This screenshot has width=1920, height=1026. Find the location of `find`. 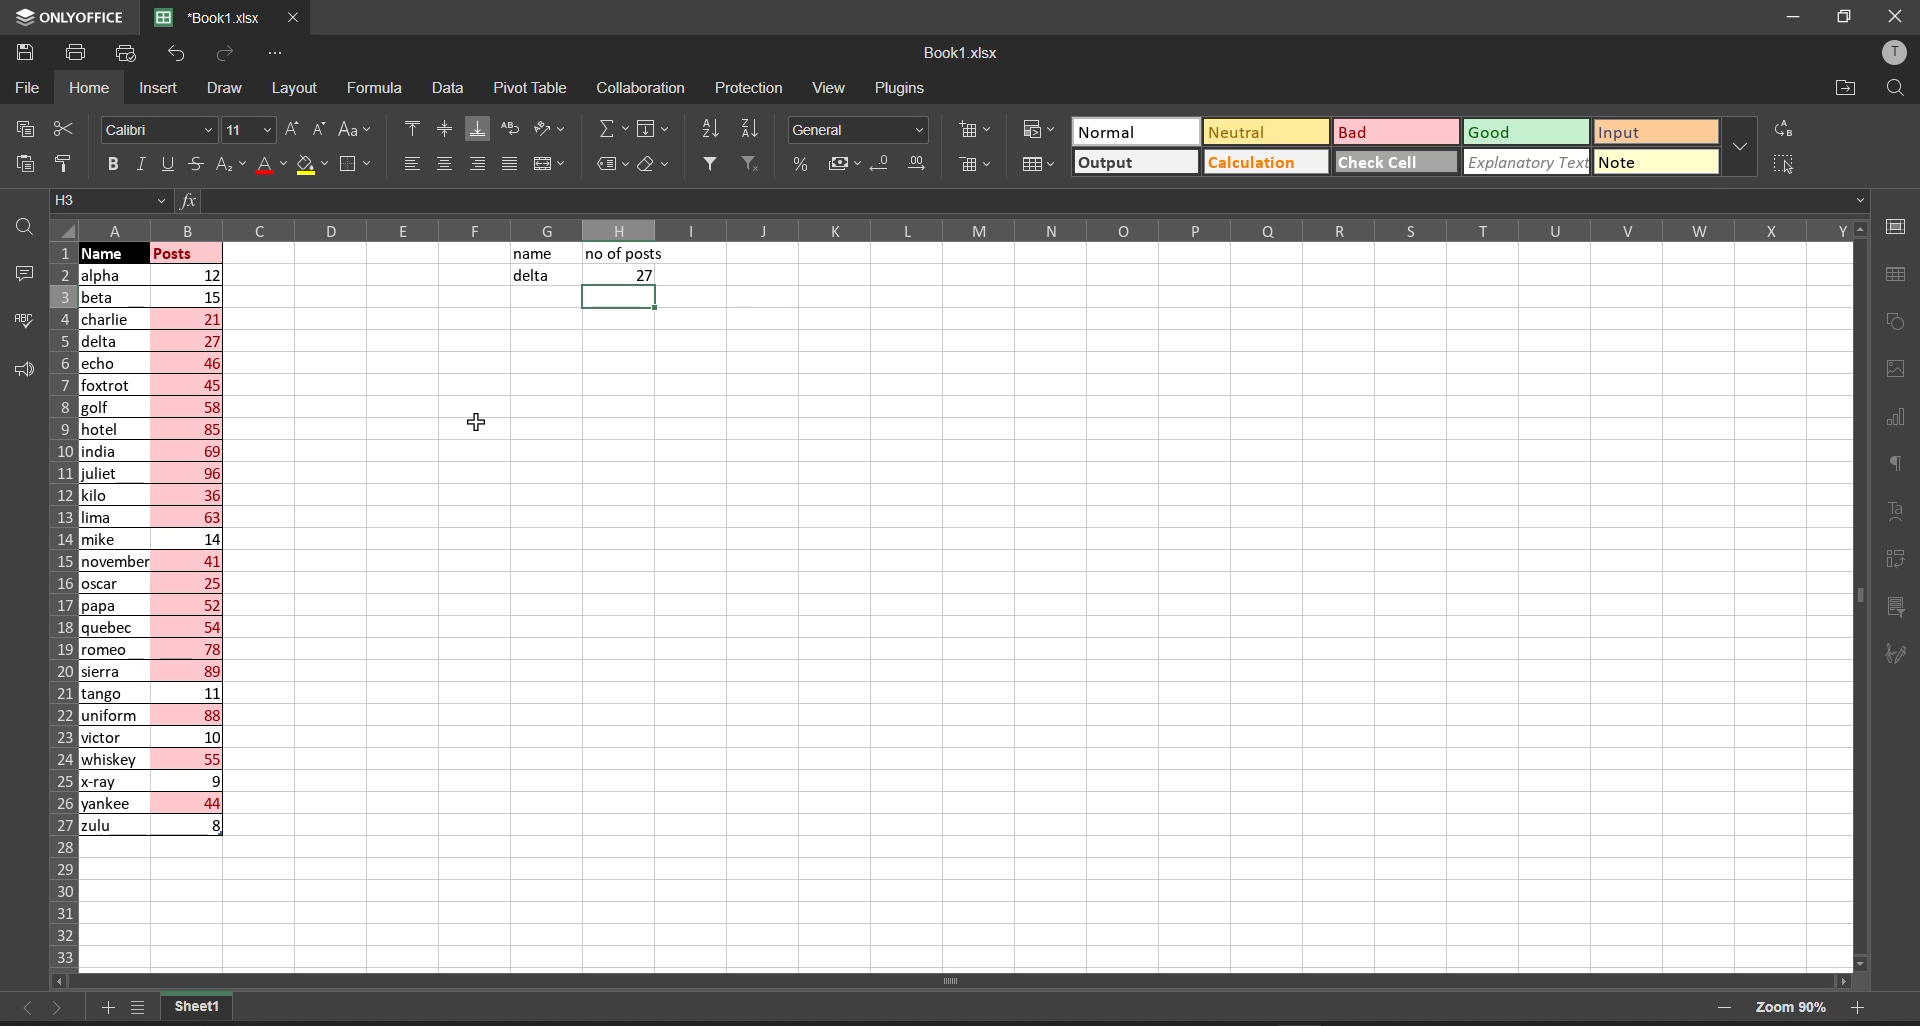

find is located at coordinates (22, 223).